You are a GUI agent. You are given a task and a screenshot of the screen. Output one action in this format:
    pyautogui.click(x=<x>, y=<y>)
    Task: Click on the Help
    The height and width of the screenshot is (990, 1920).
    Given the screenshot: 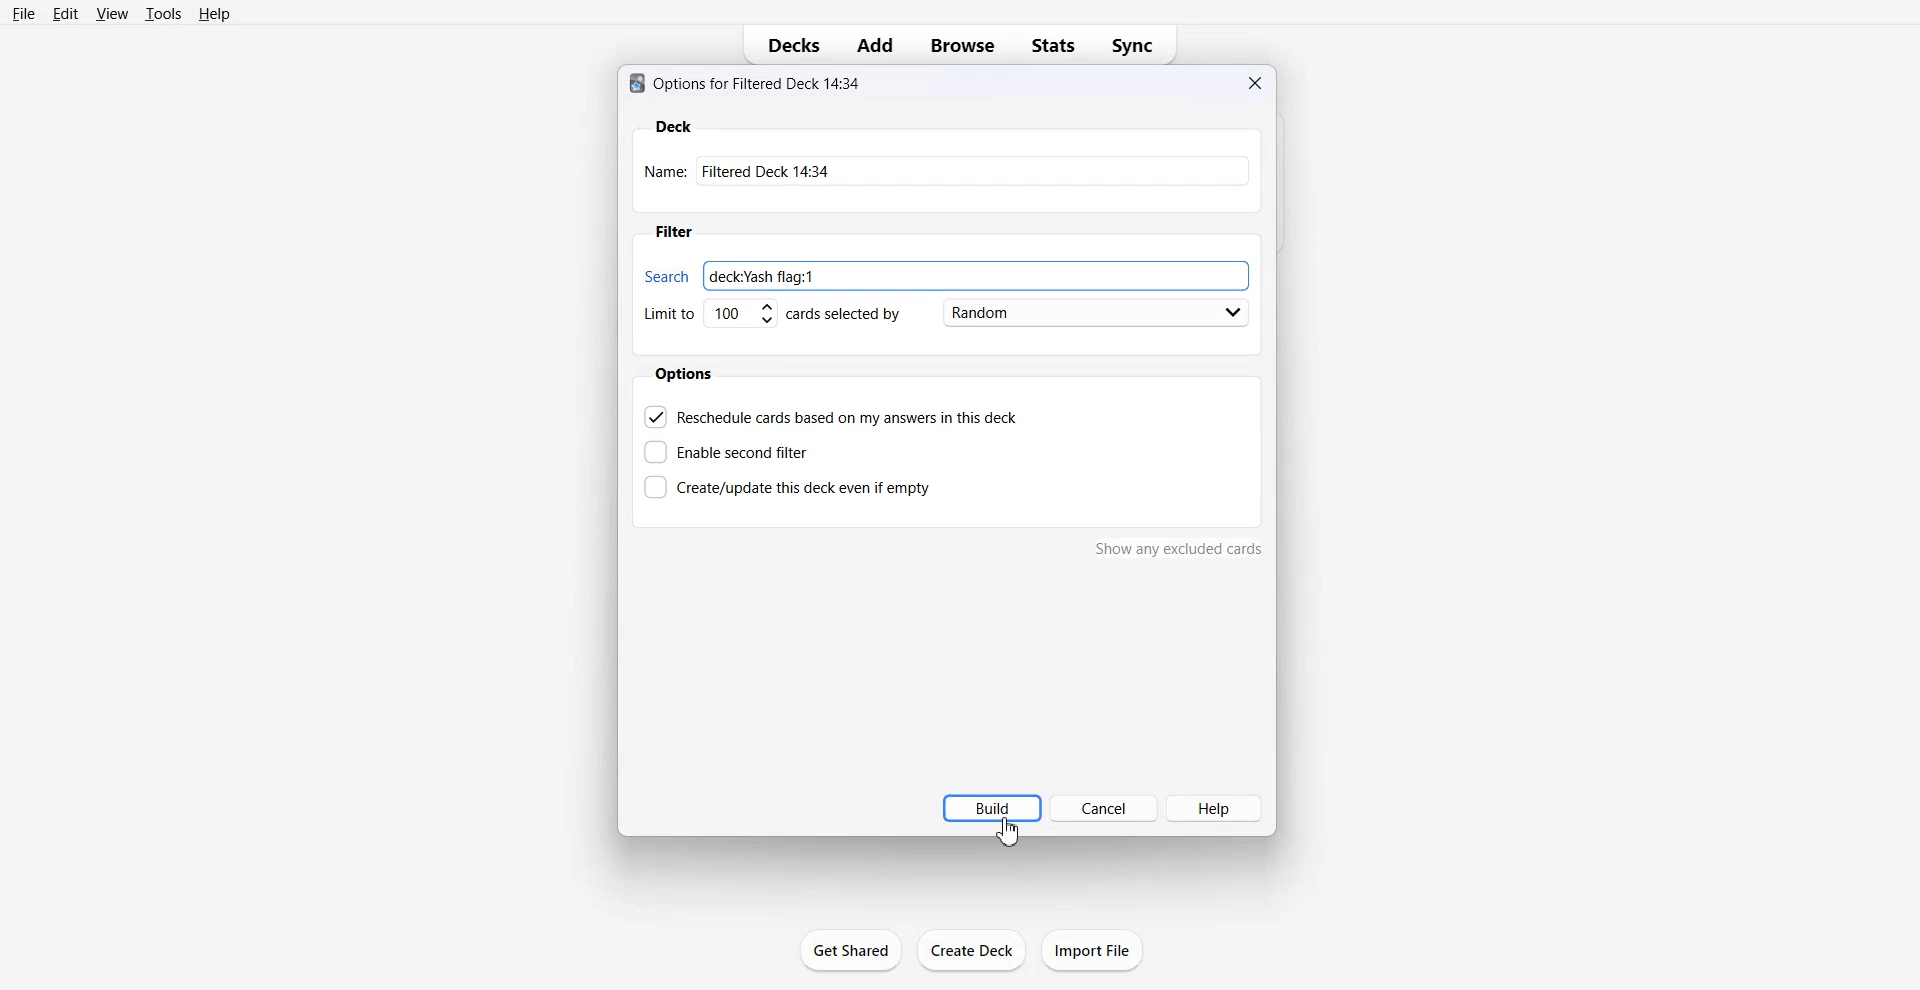 What is the action you would take?
    pyautogui.click(x=1224, y=810)
    